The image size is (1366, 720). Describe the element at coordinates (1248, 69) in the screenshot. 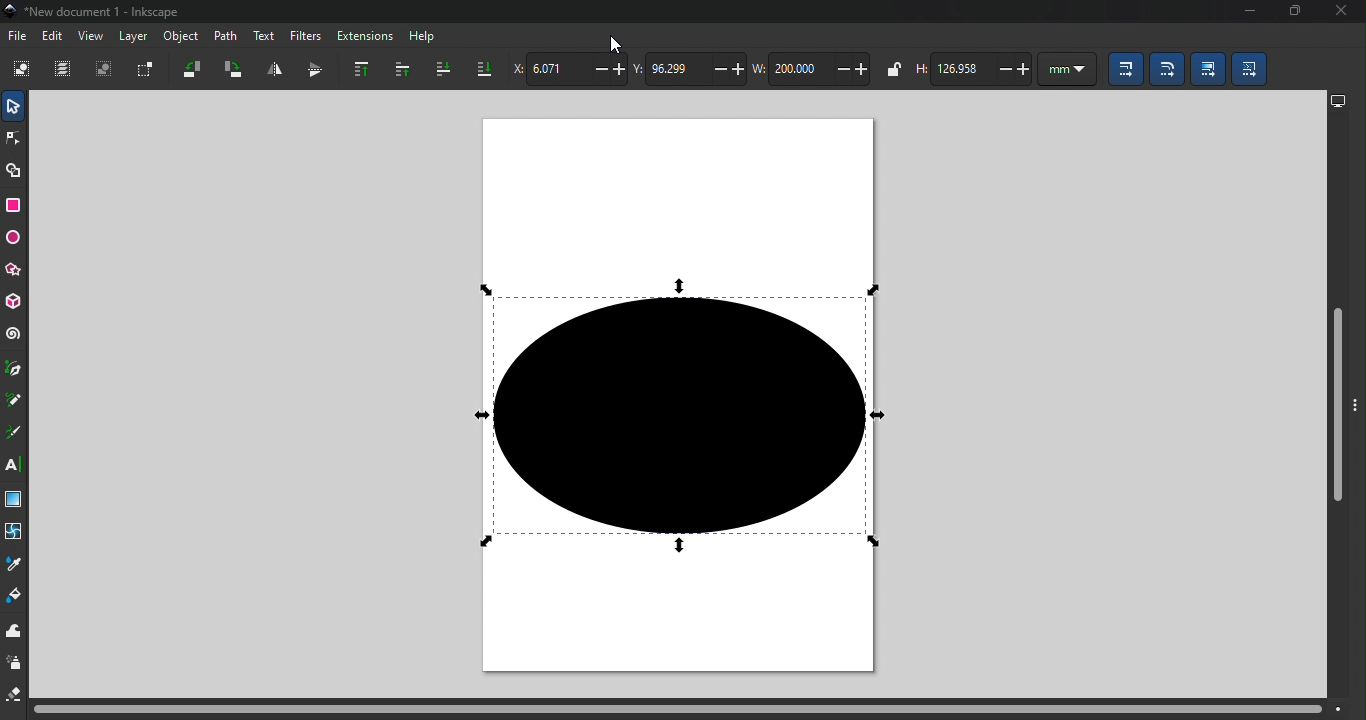

I see `Move patterns (in fill or stoke) along with the objects` at that location.